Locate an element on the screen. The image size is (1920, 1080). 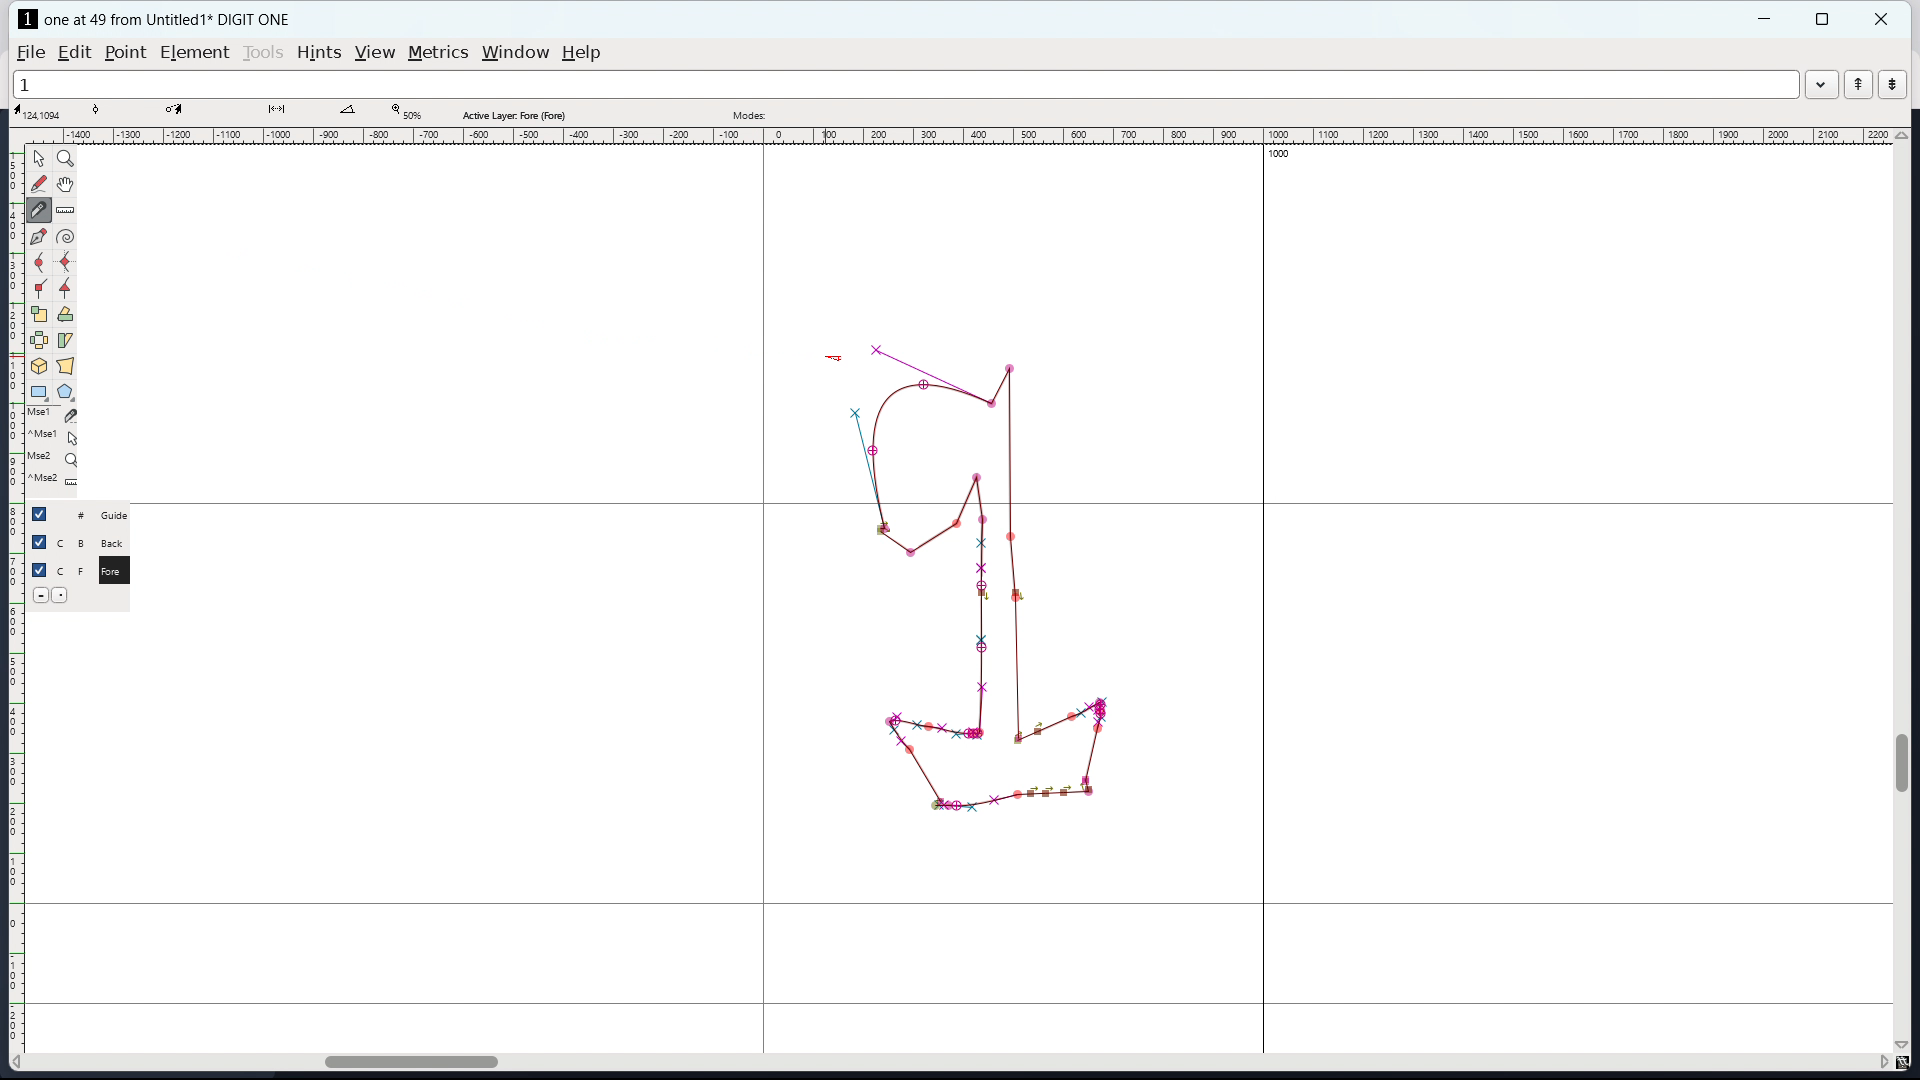
magnify is located at coordinates (66, 158).